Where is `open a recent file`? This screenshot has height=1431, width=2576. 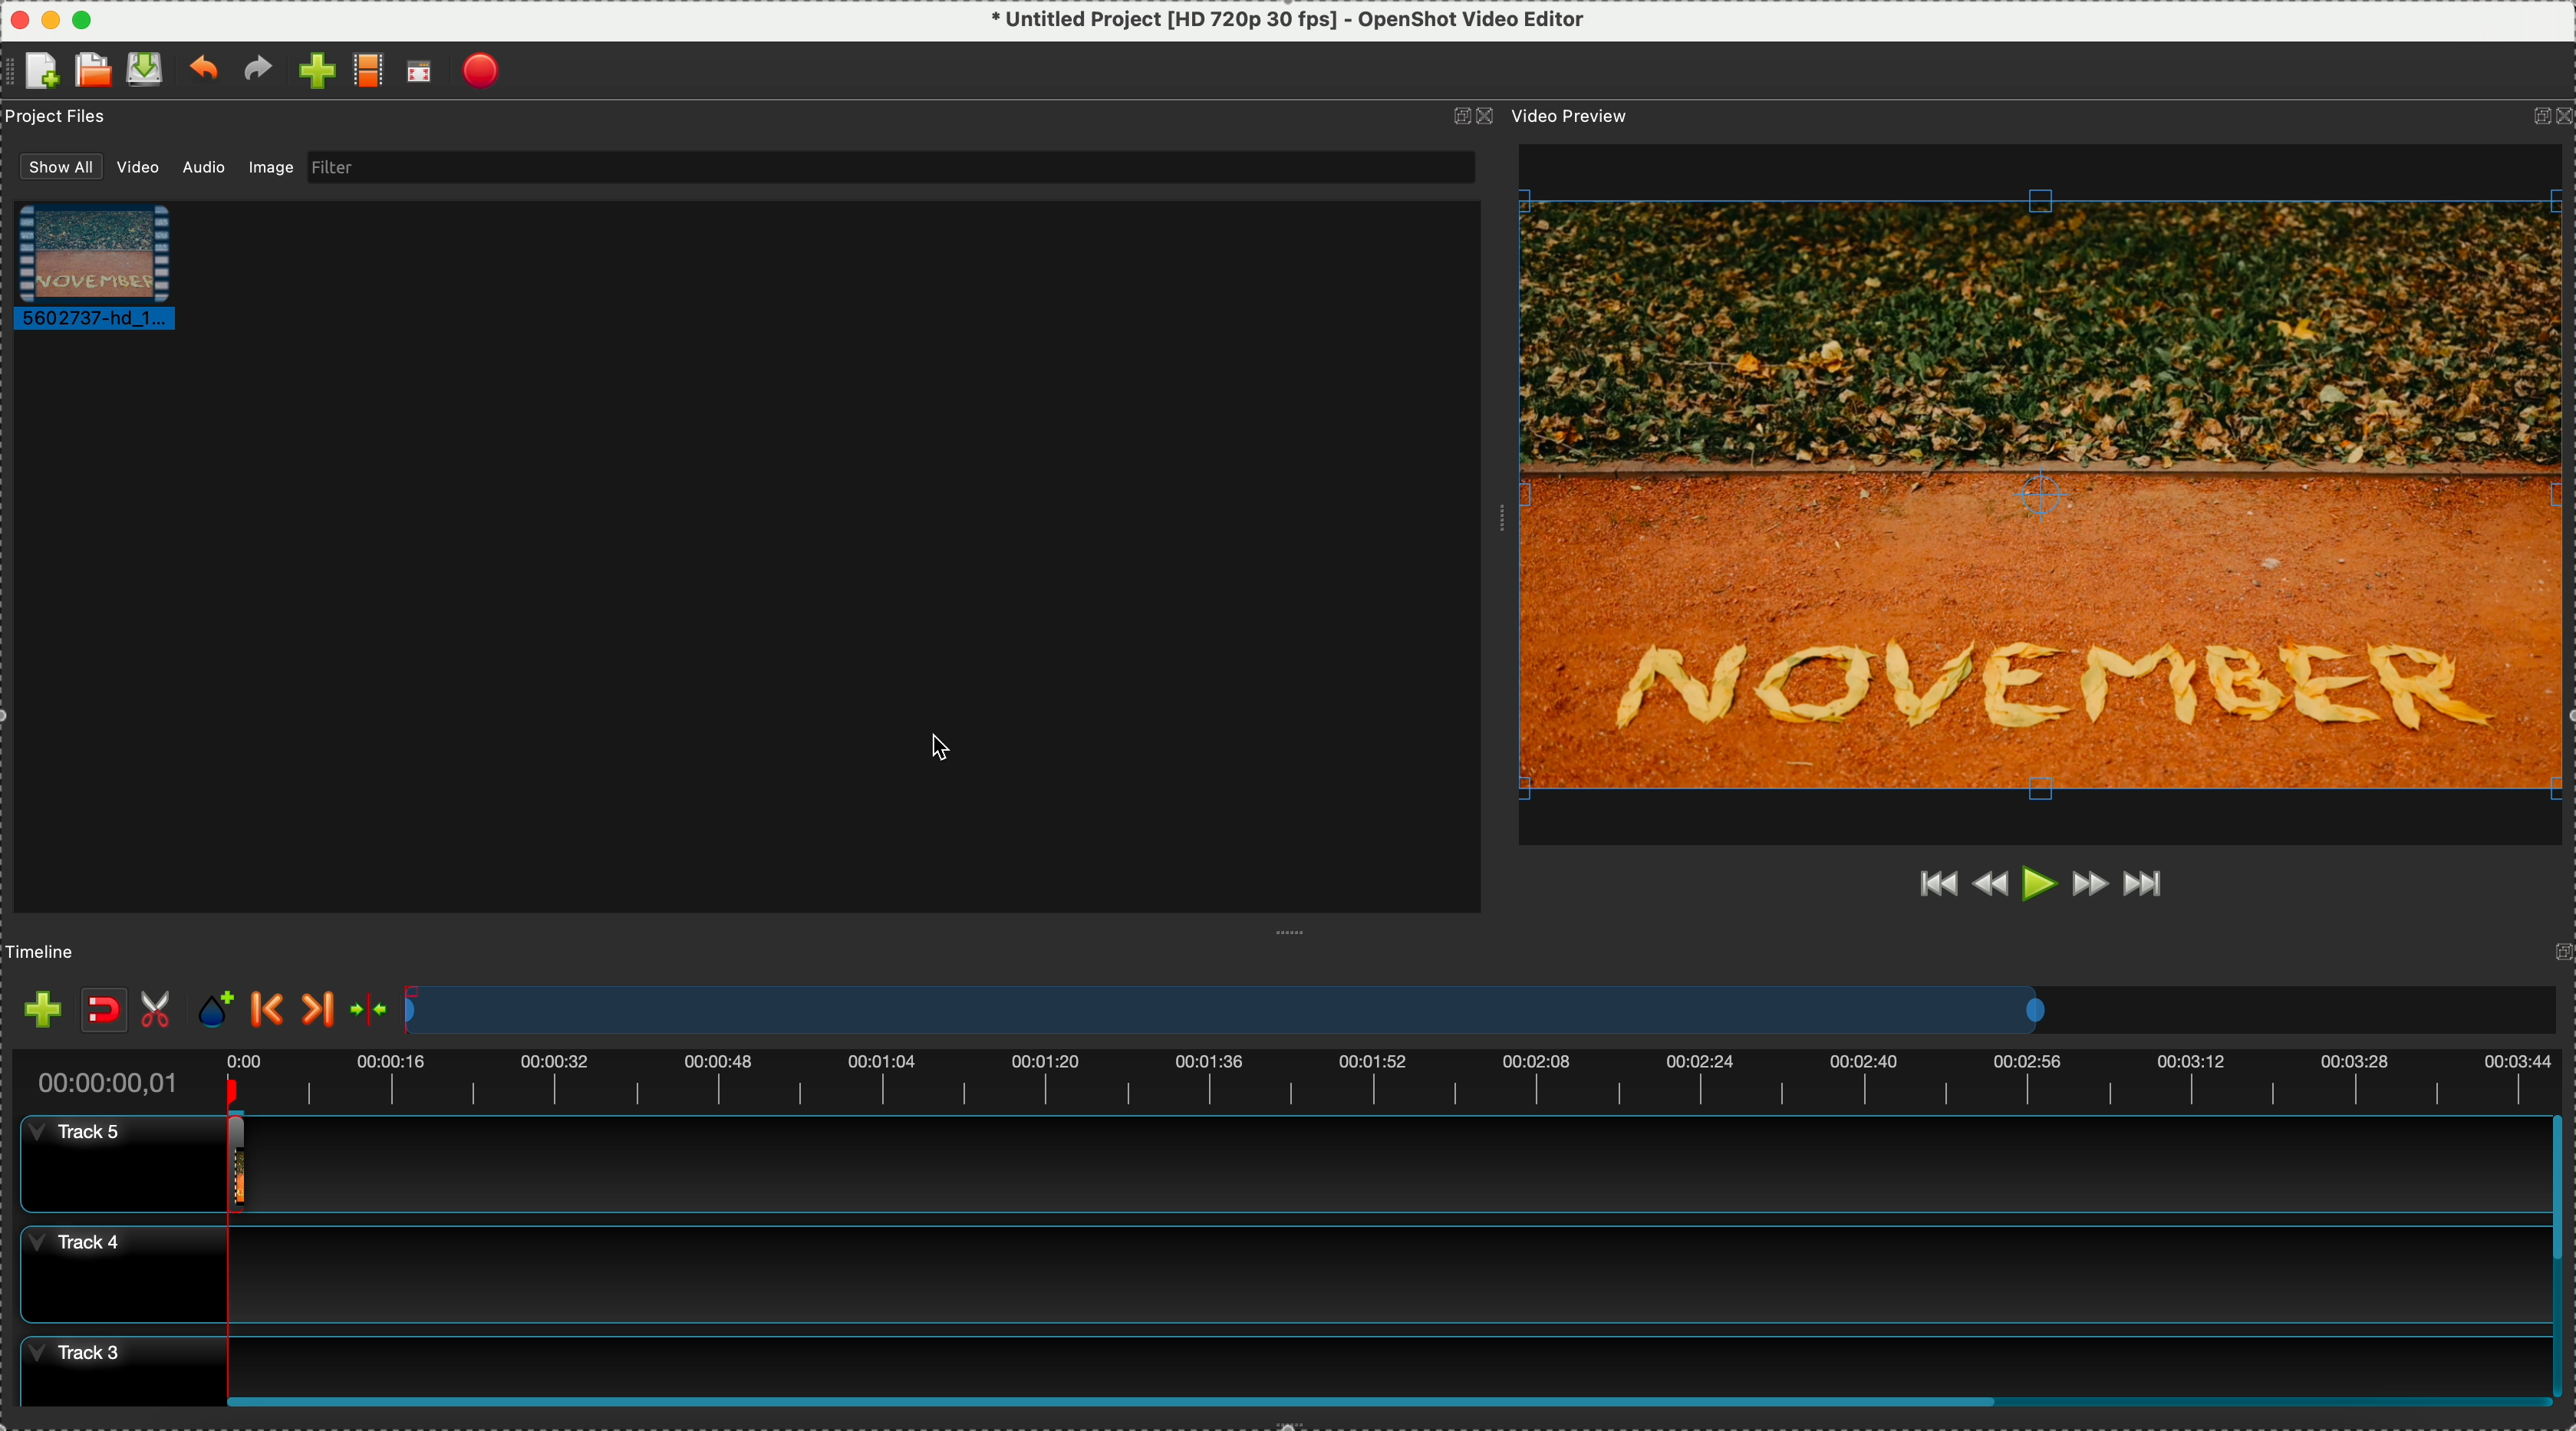
open a recent file is located at coordinates (92, 70).